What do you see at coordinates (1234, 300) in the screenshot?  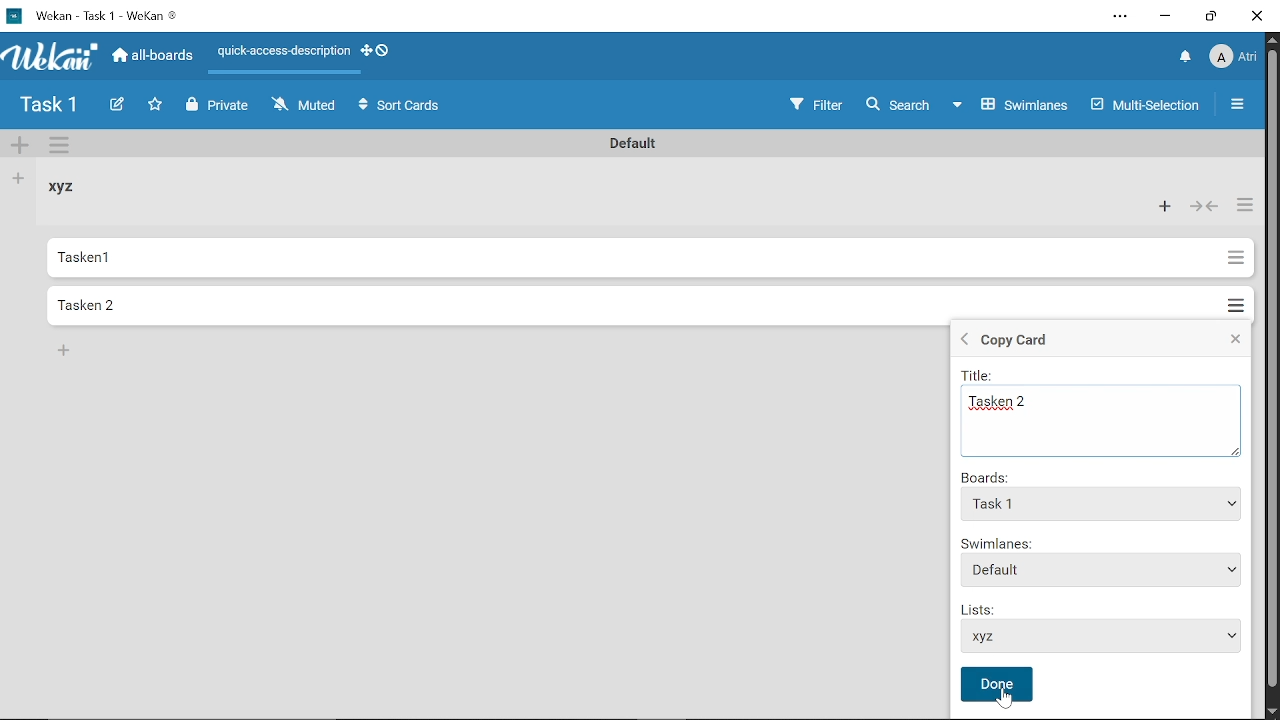 I see `manage card` at bounding box center [1234, 300].